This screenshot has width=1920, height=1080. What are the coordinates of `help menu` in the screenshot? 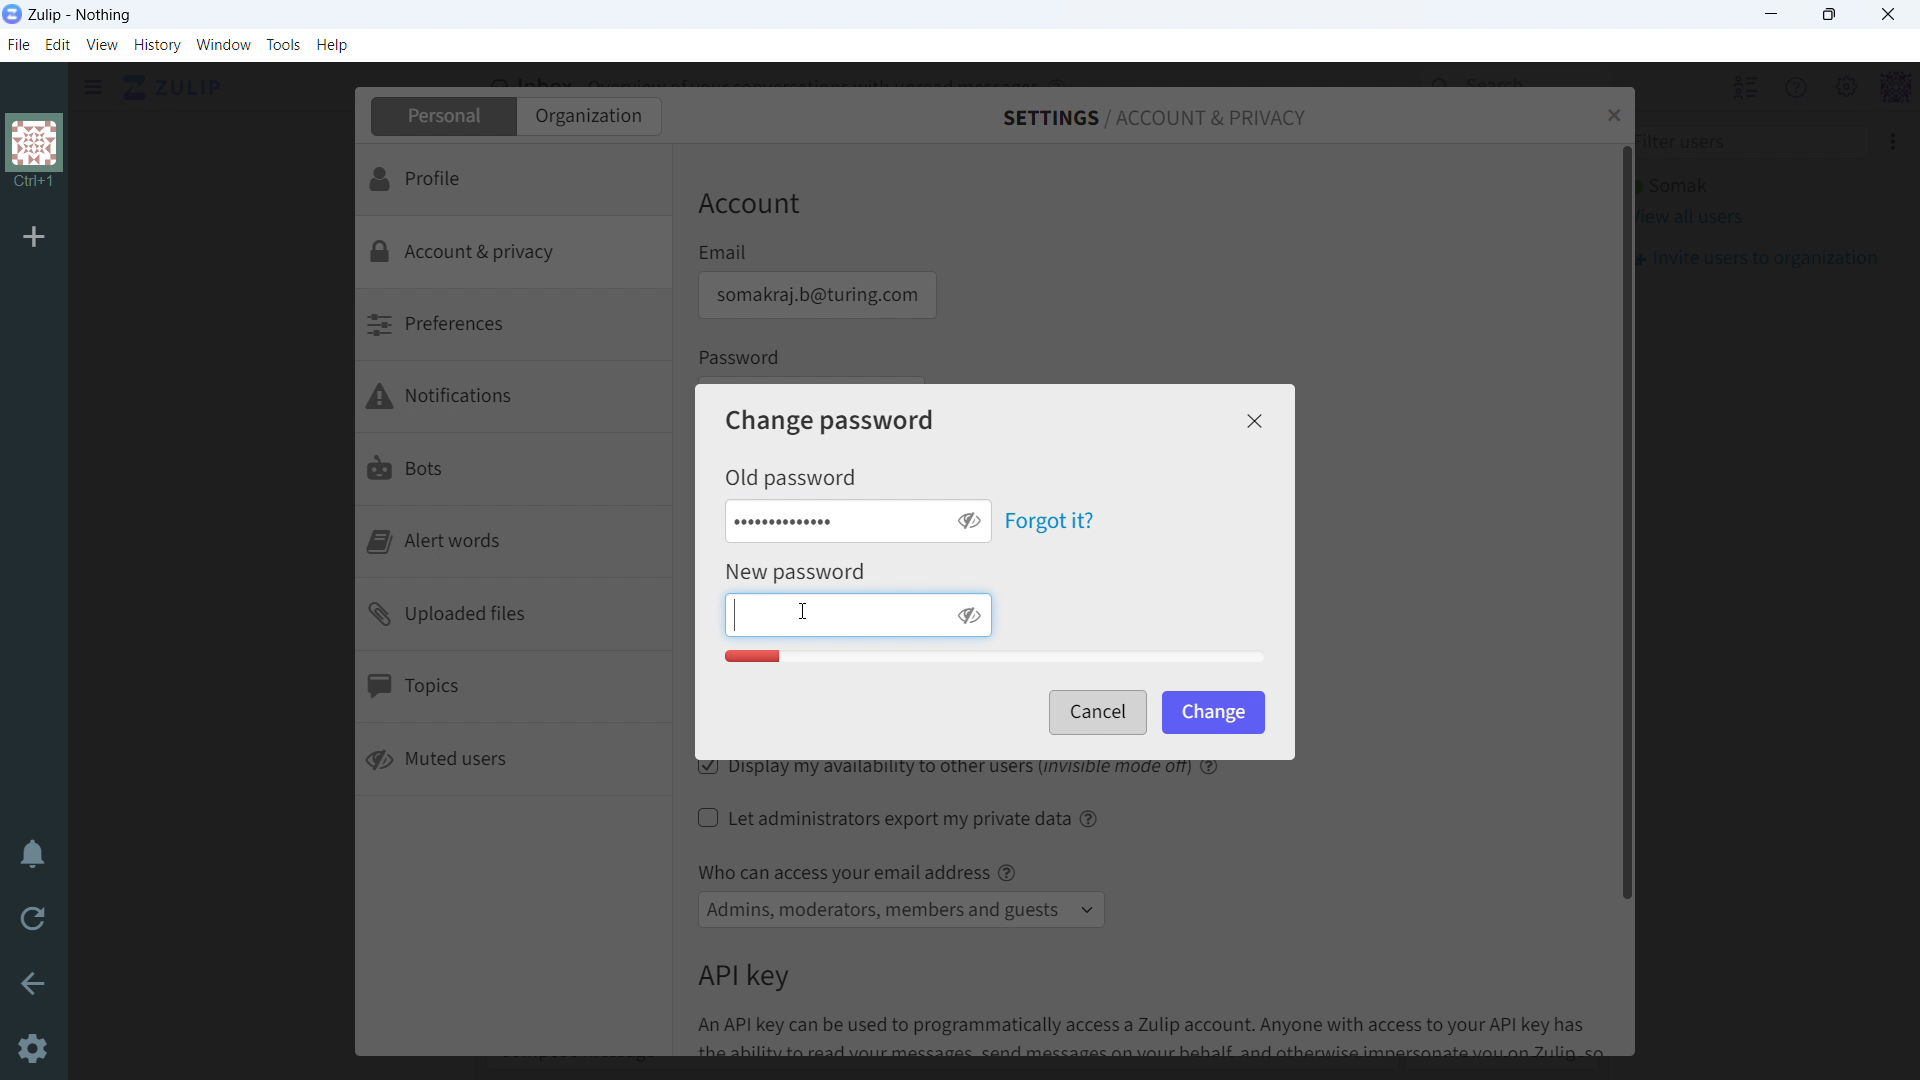 It's located at (1791, 87).